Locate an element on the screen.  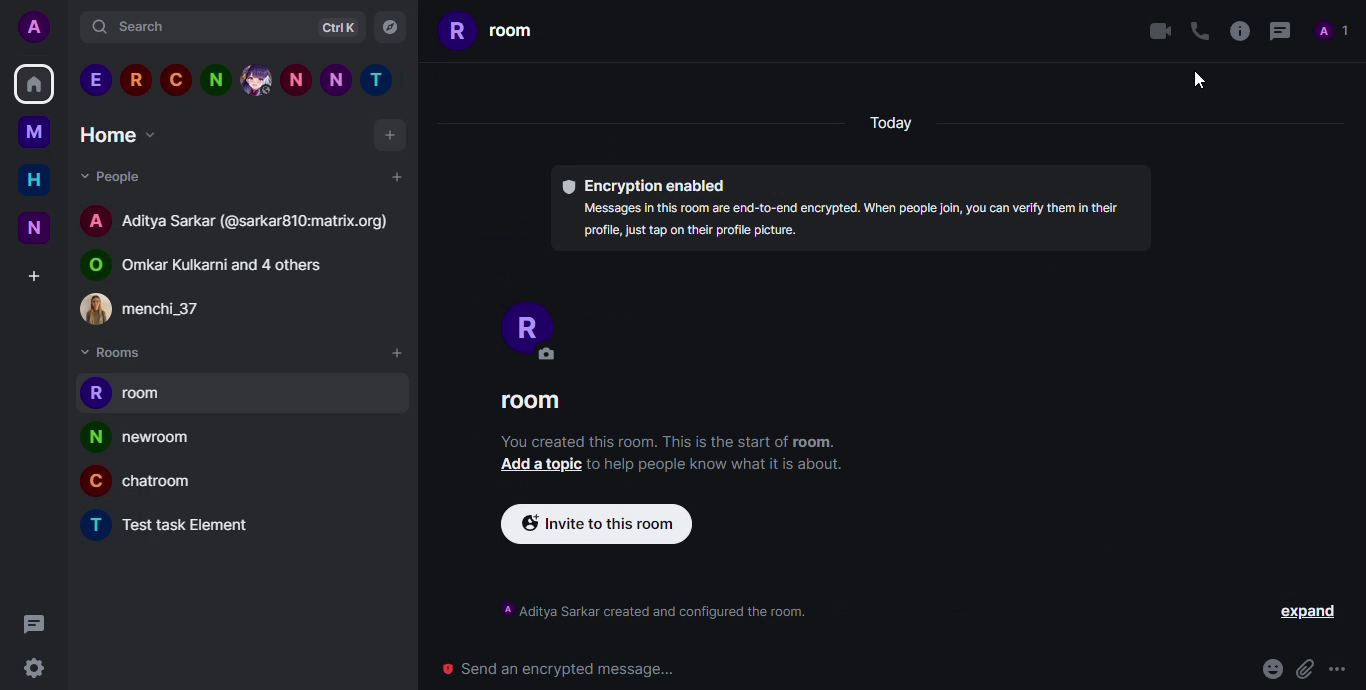
more is located at coordinates (1341, 669).